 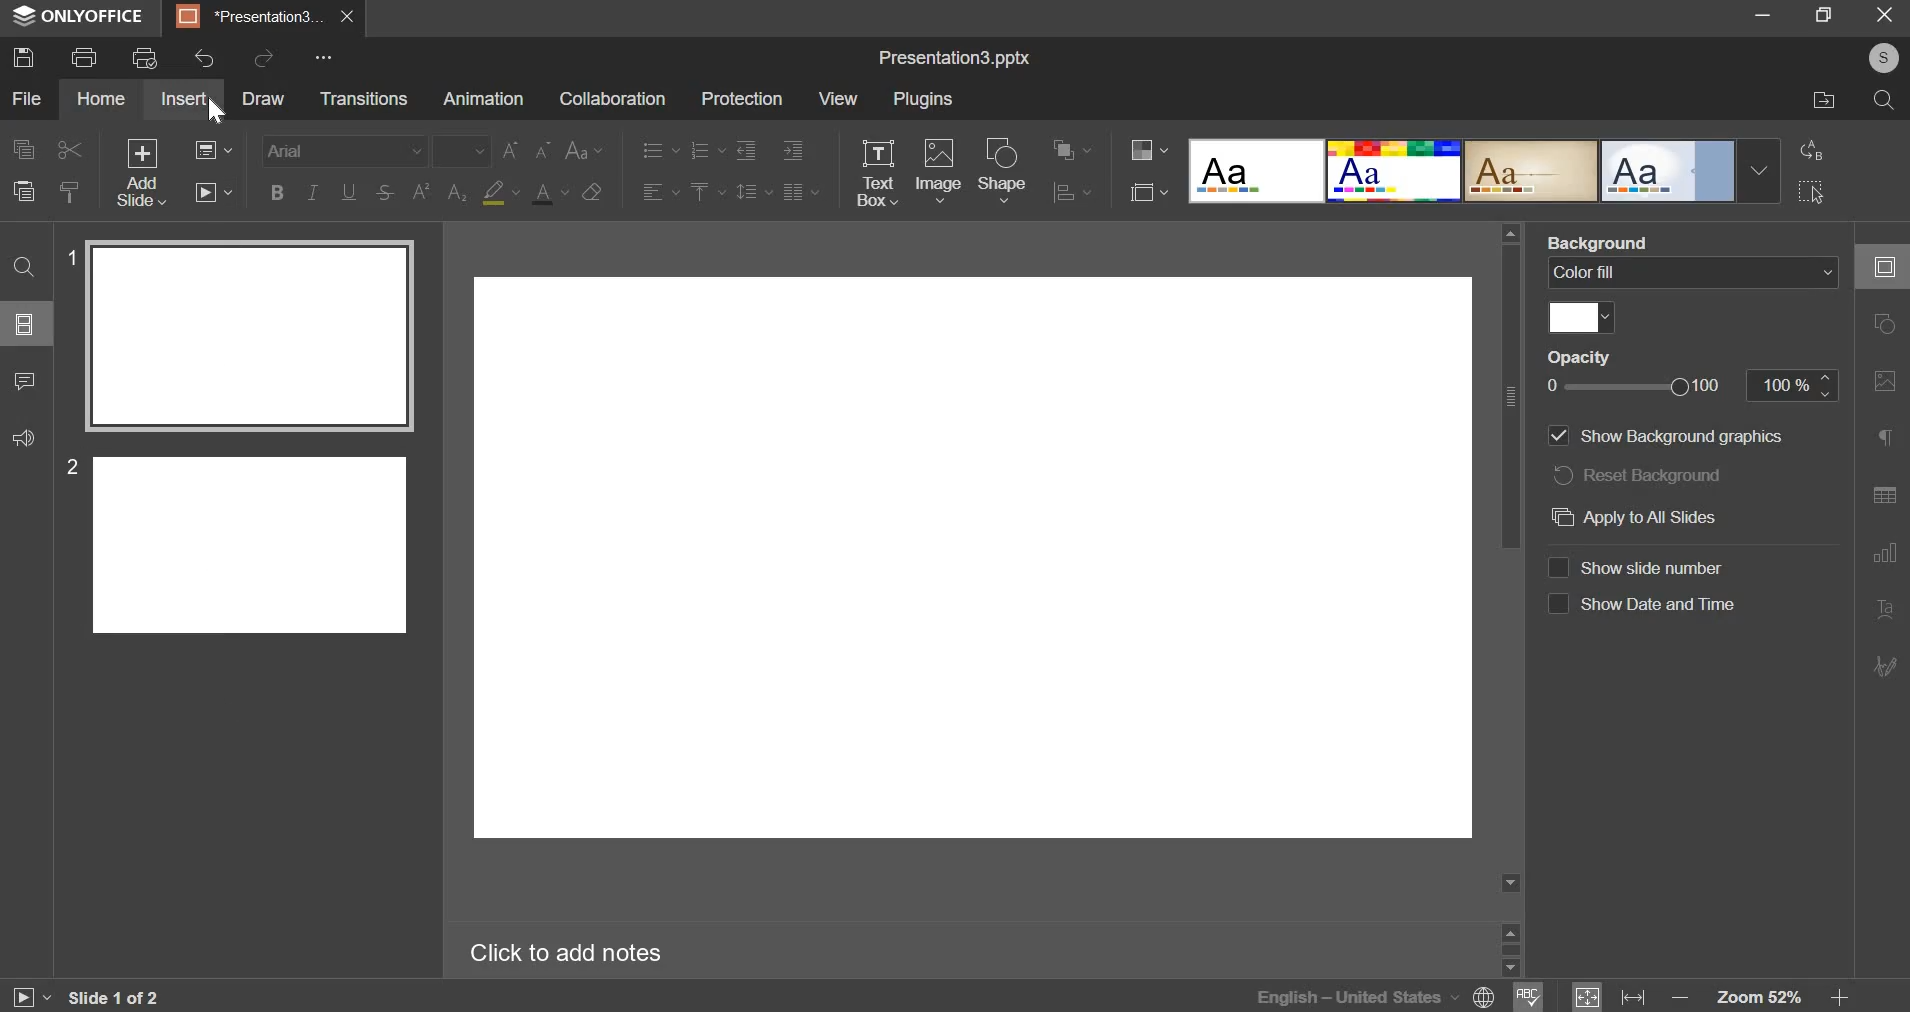 What do you see at coordinates (1643, 567) in the screenshot?
I see `slide number` at bounding box center [1643, 567].